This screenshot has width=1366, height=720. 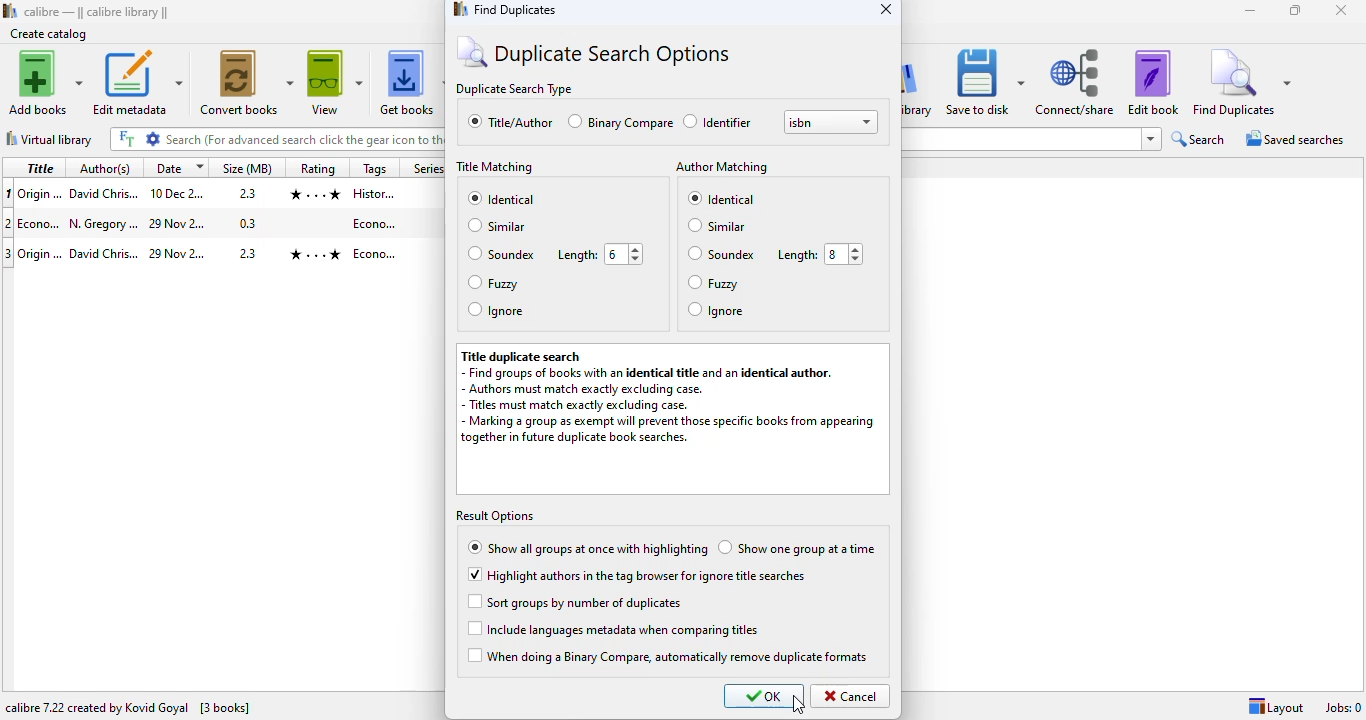 I want to click on search, so click(x=1198, y=139).